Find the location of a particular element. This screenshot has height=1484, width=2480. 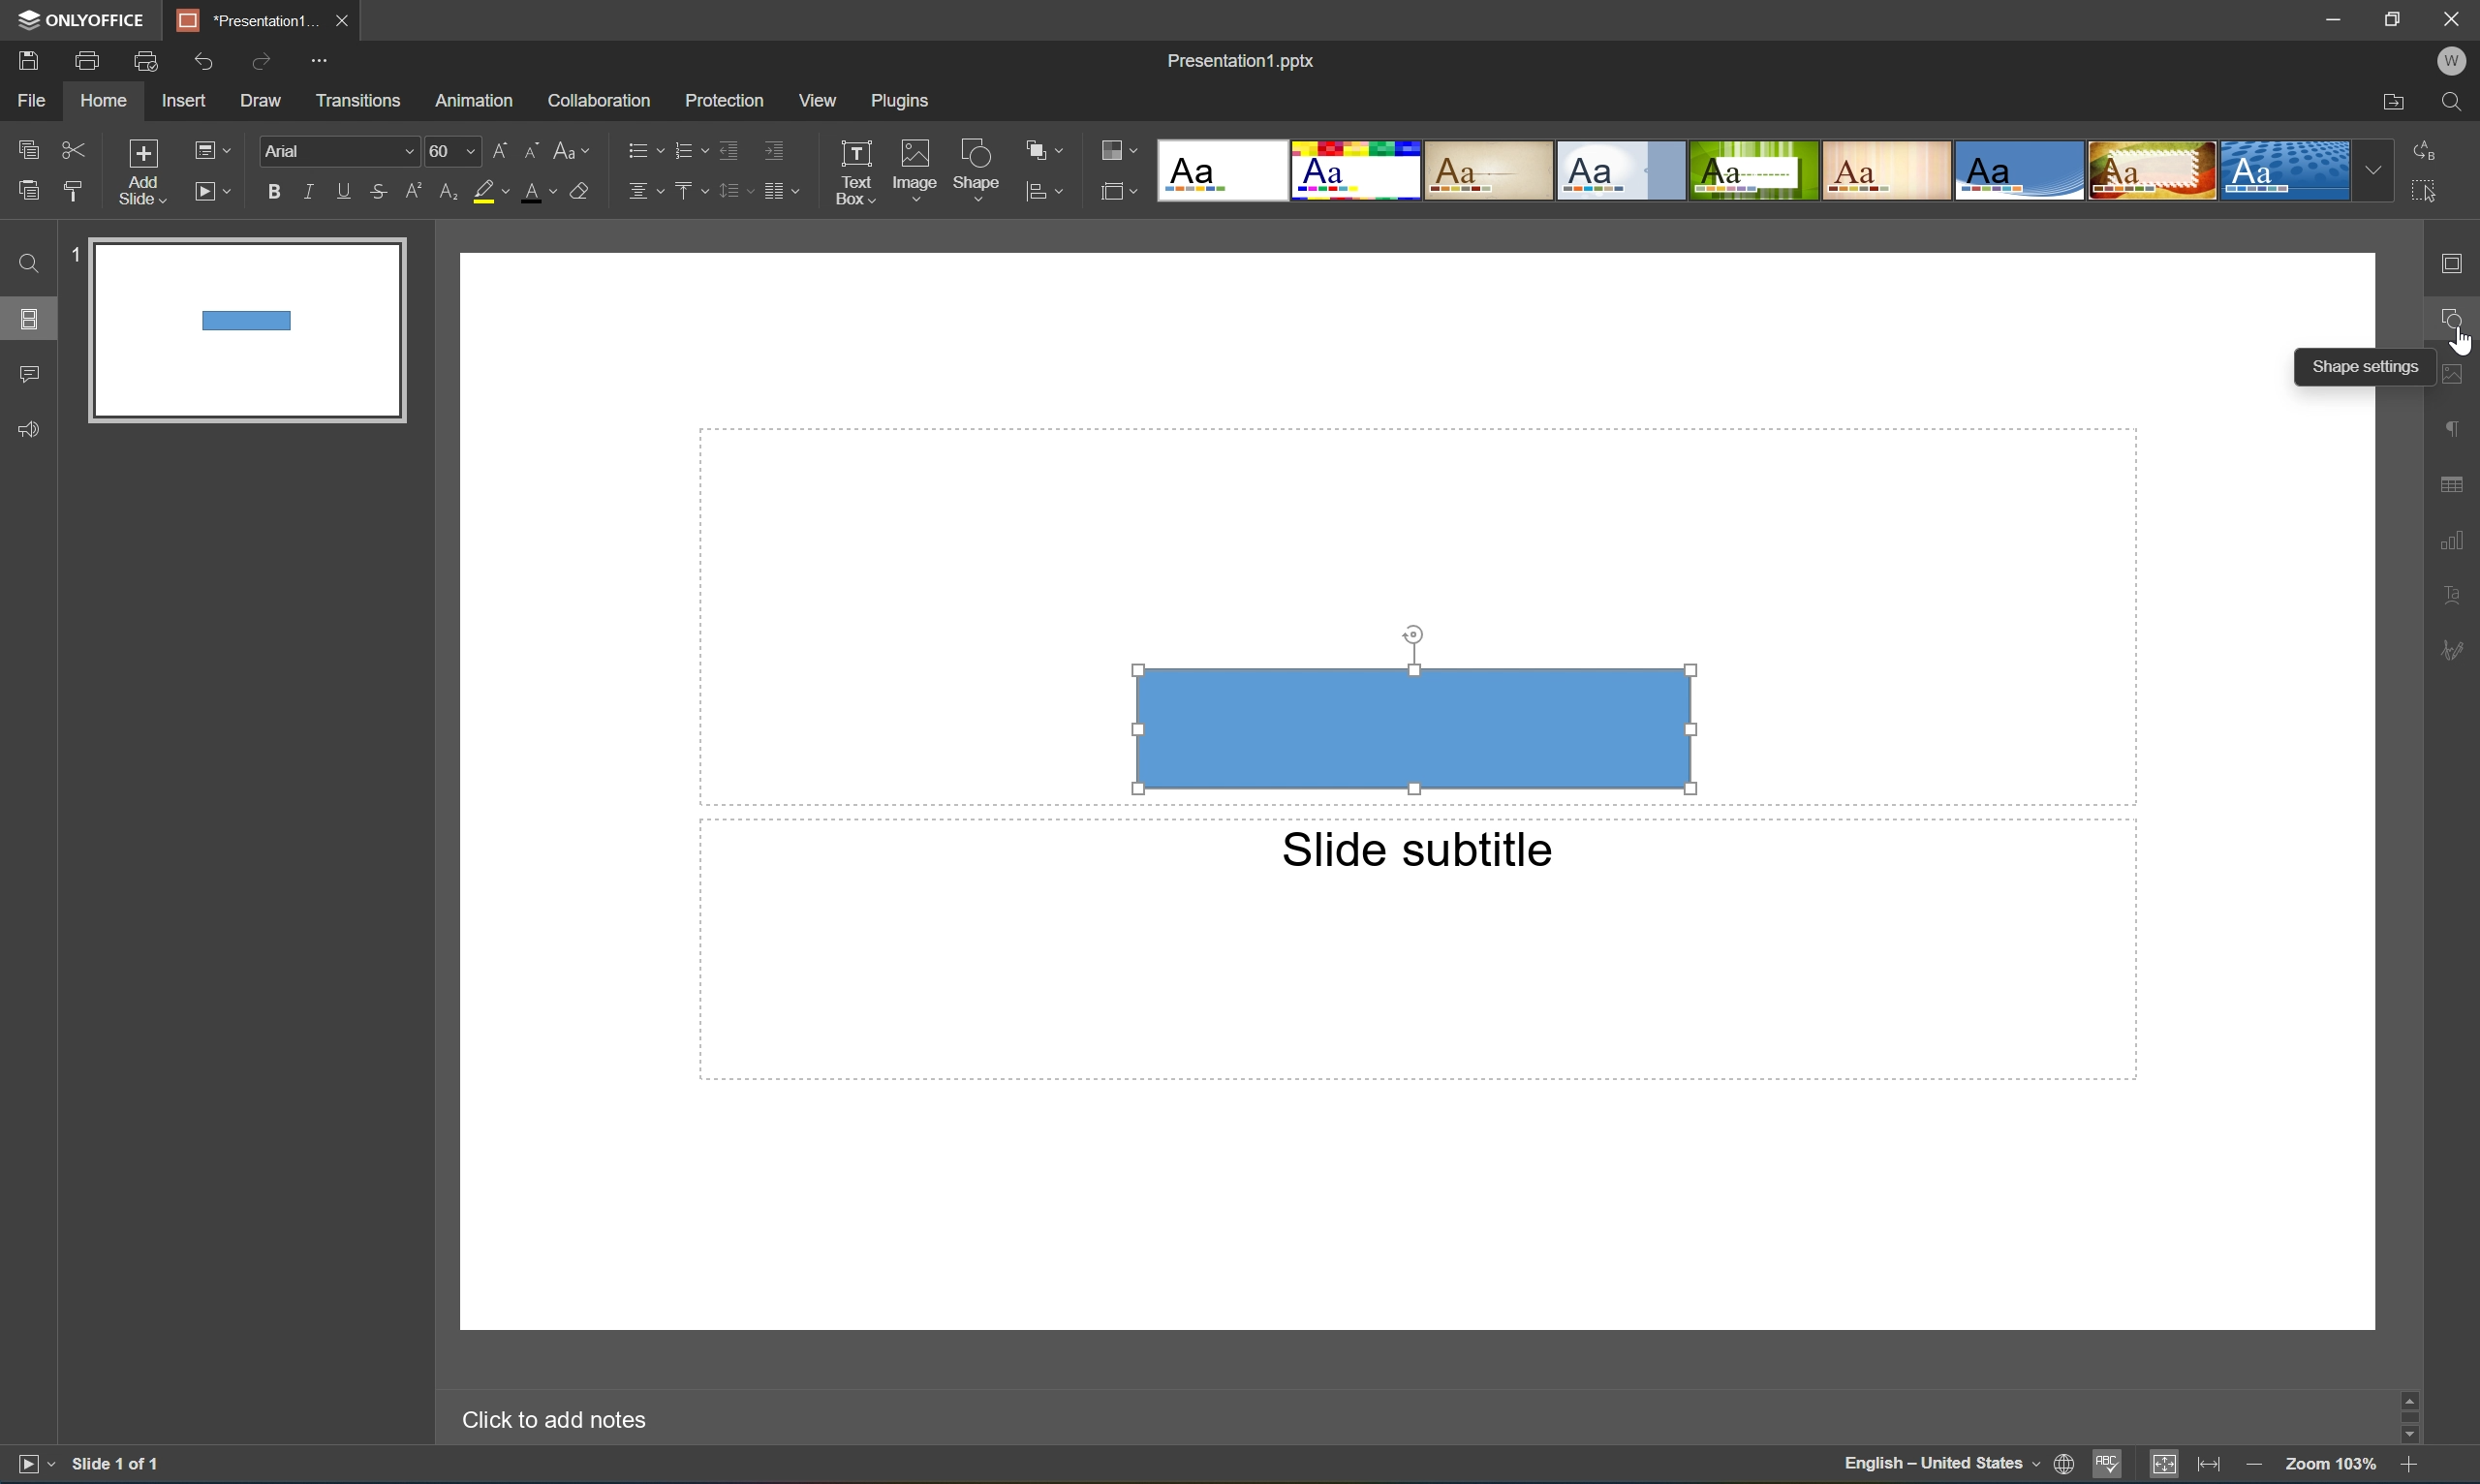

Highlight color is located at coordinates (498, 192).